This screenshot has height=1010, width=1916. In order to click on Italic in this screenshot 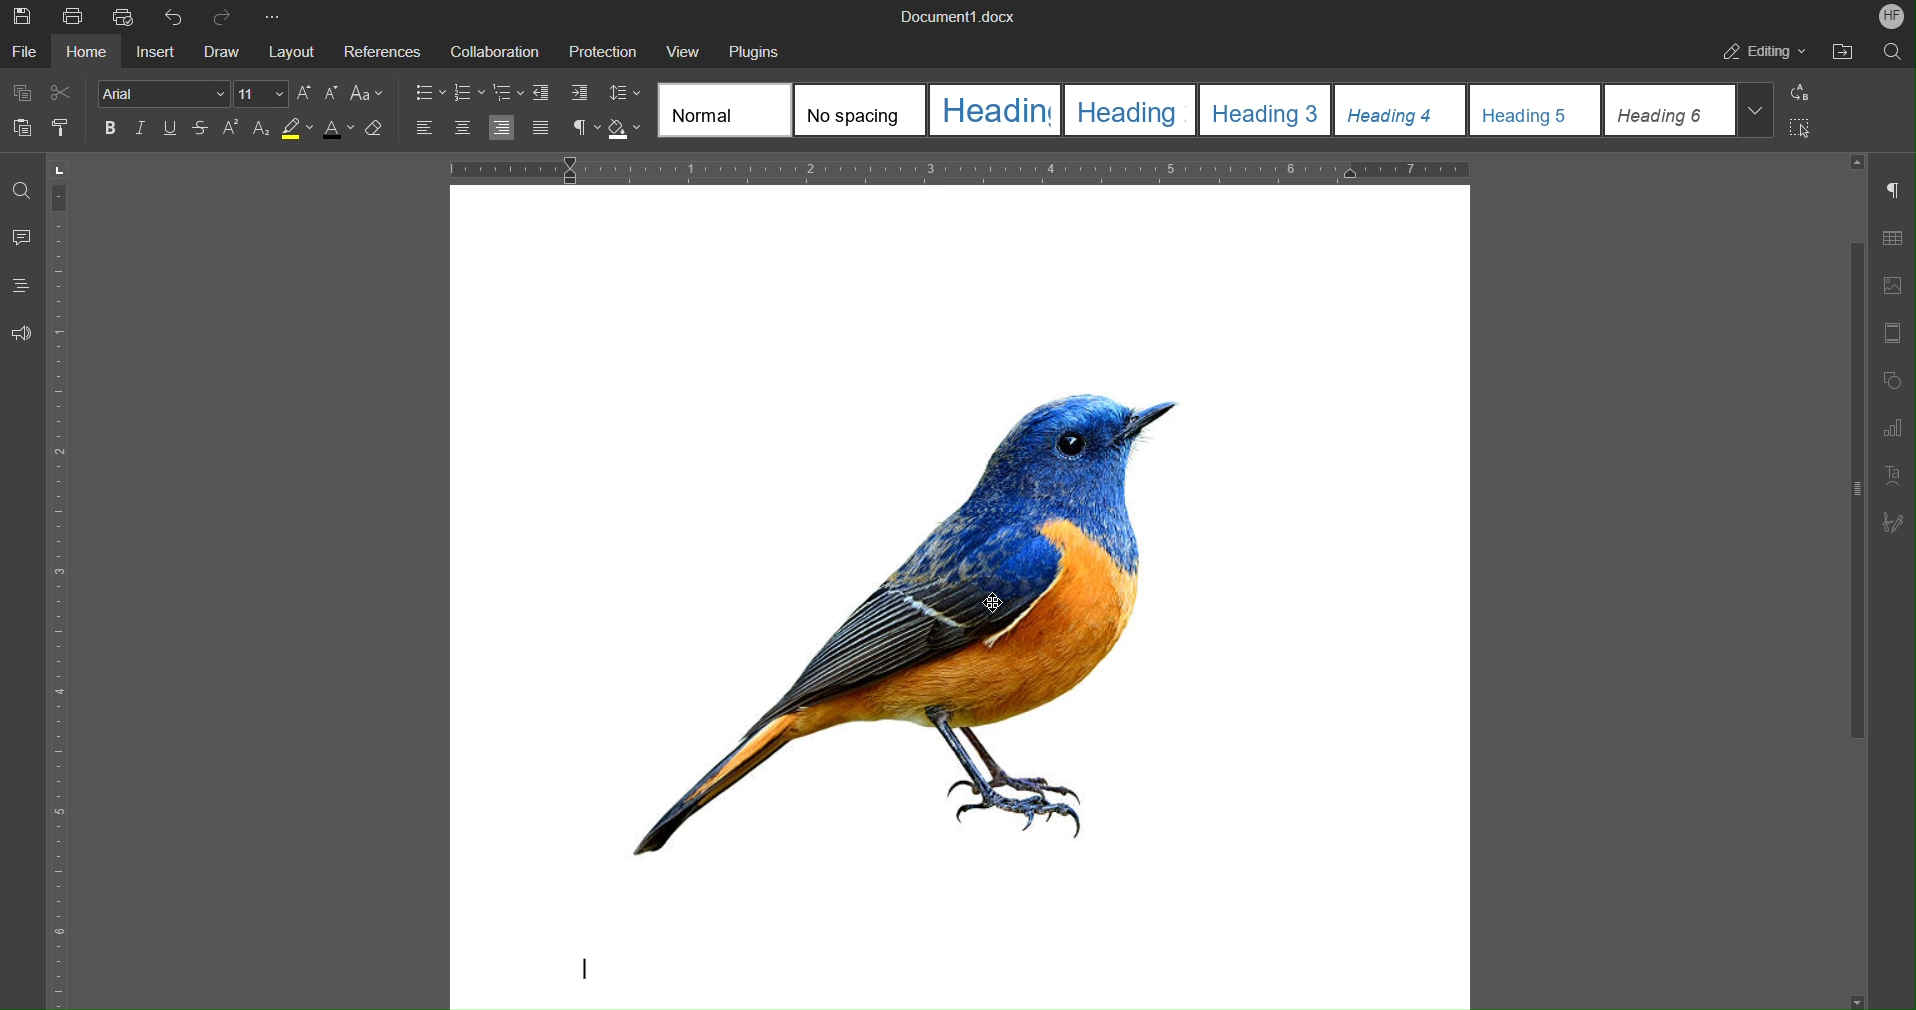, I will do `click(141, 129)`.